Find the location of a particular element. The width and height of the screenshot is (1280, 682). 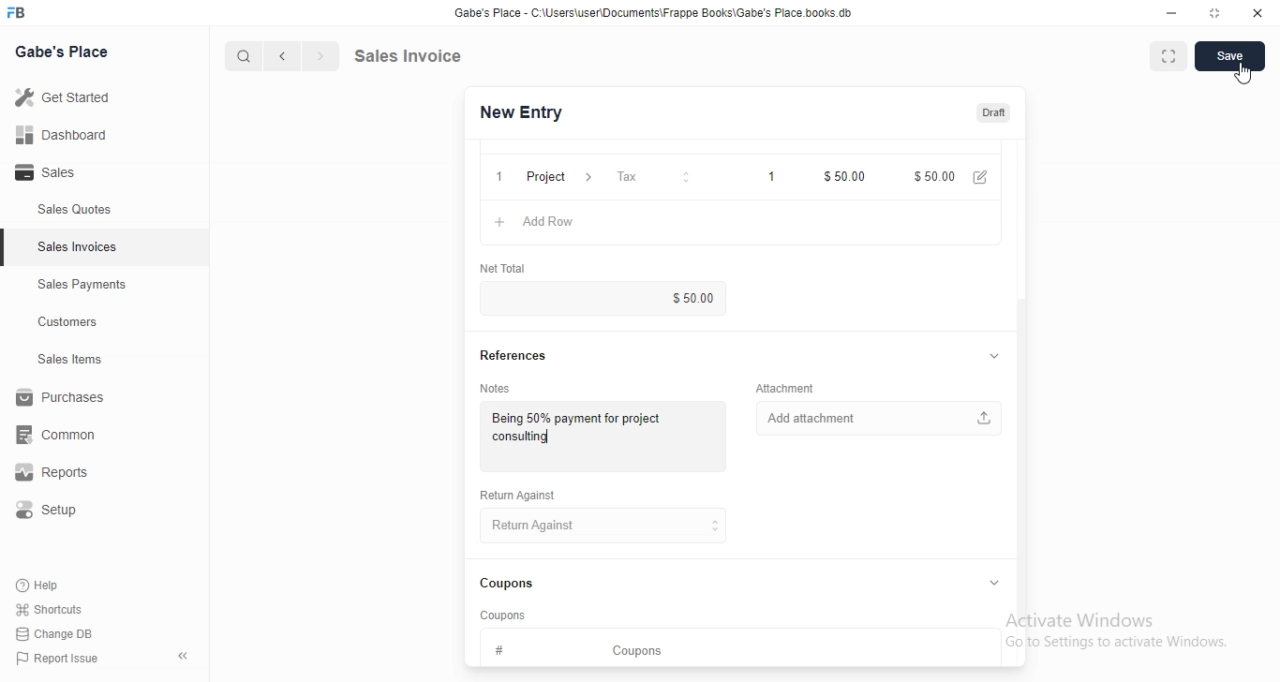

Customers. is located at coordinates (62, 324).